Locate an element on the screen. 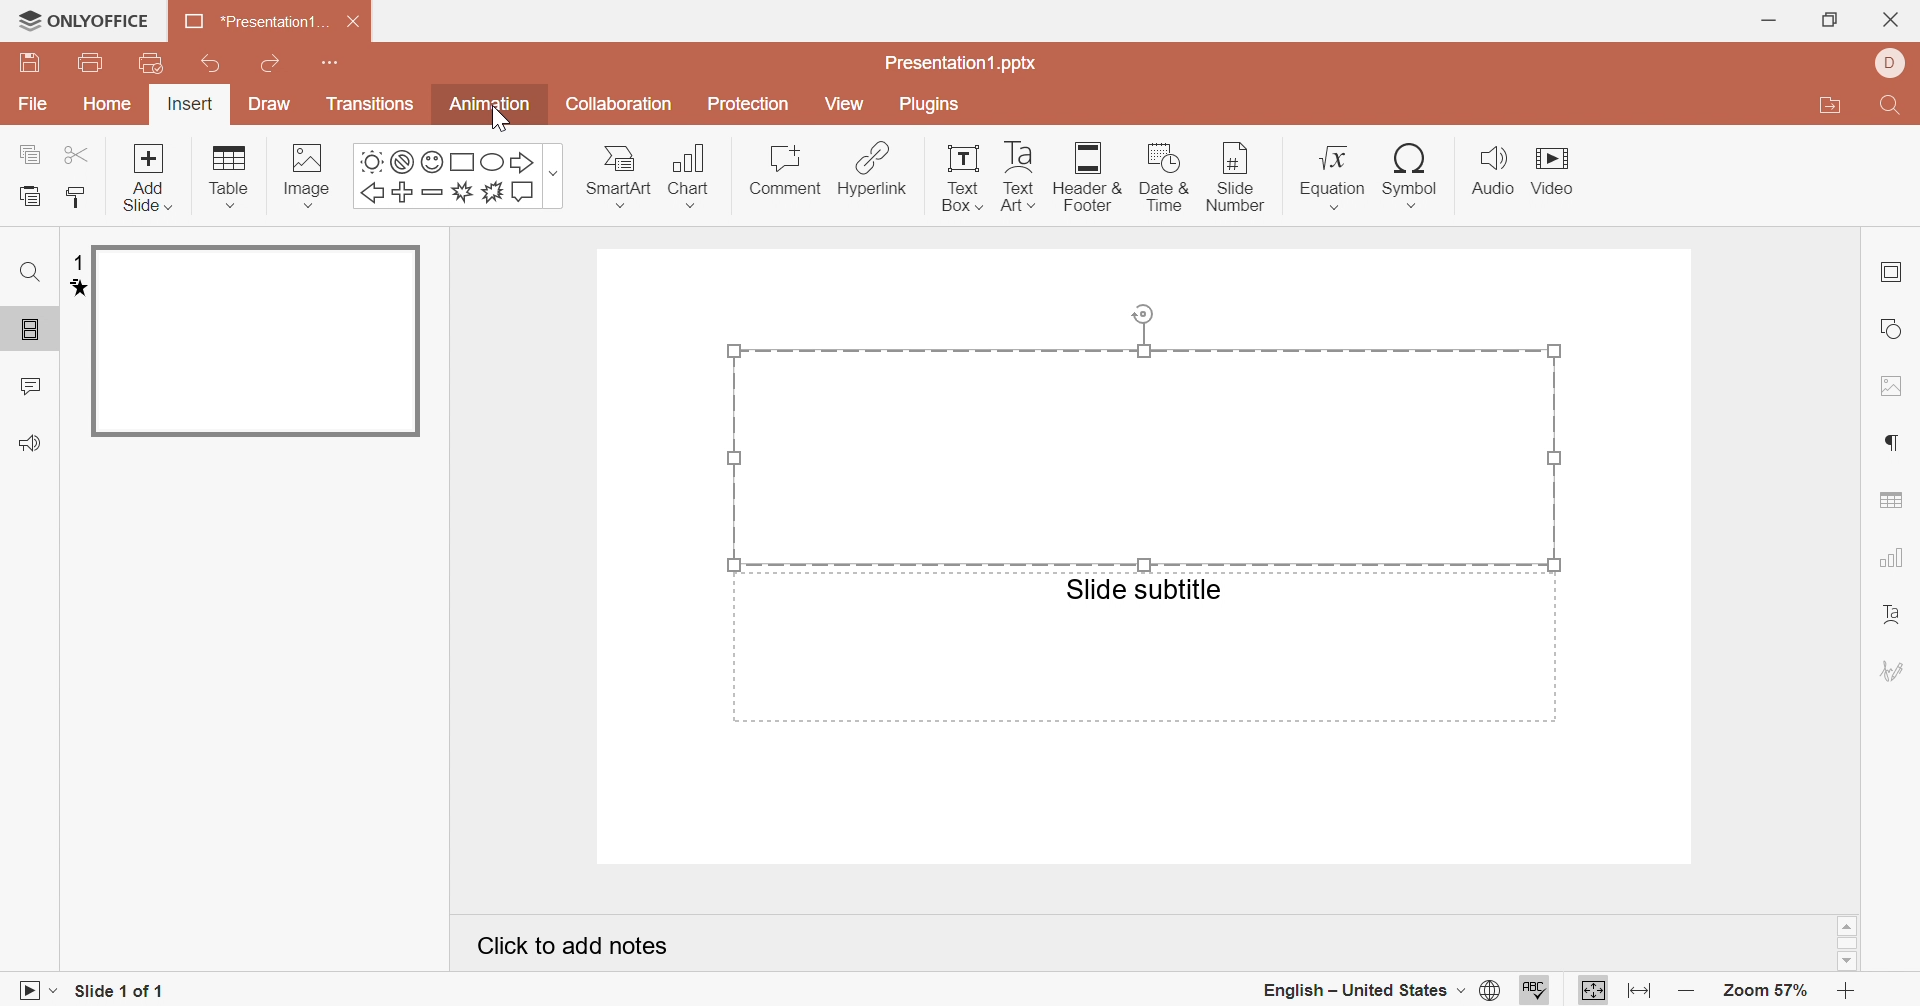 Image resolution: width=1920 pixels, height=1006 pixels. slide subtitle is located at coordinates (1144, 589).